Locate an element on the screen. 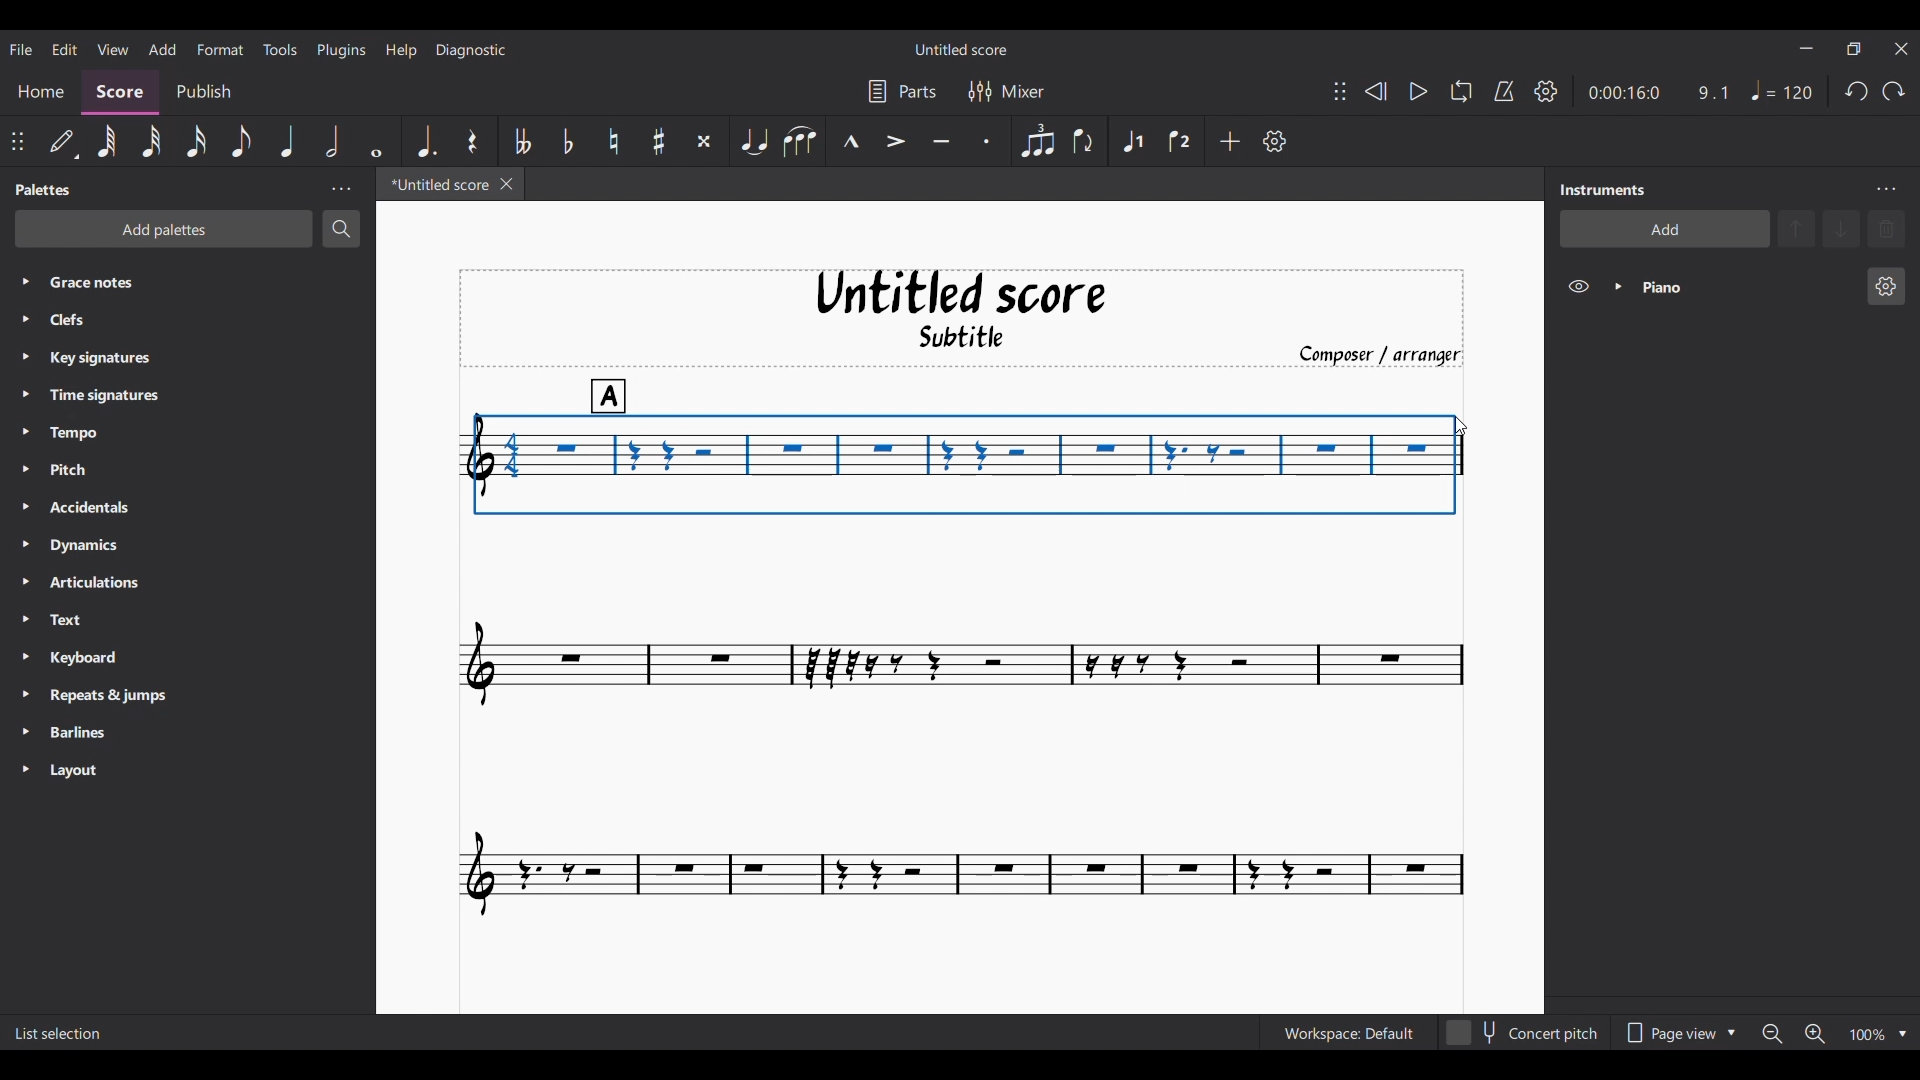 The width and height of the screenshot is (1920, 1080). Augmentation dot is located at coordinates (426, 140).